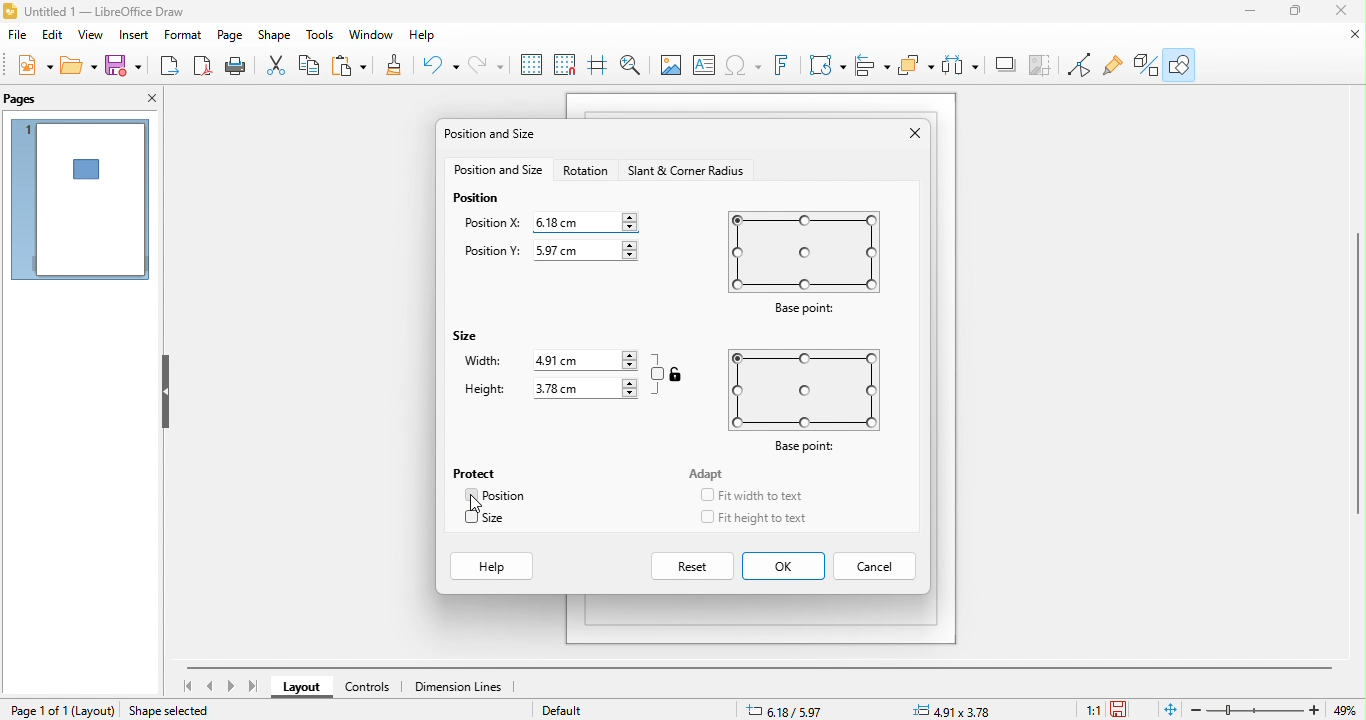  Describe the element at coordinates (762, 496) in the screenshot. I see `fit width to text` at that location.